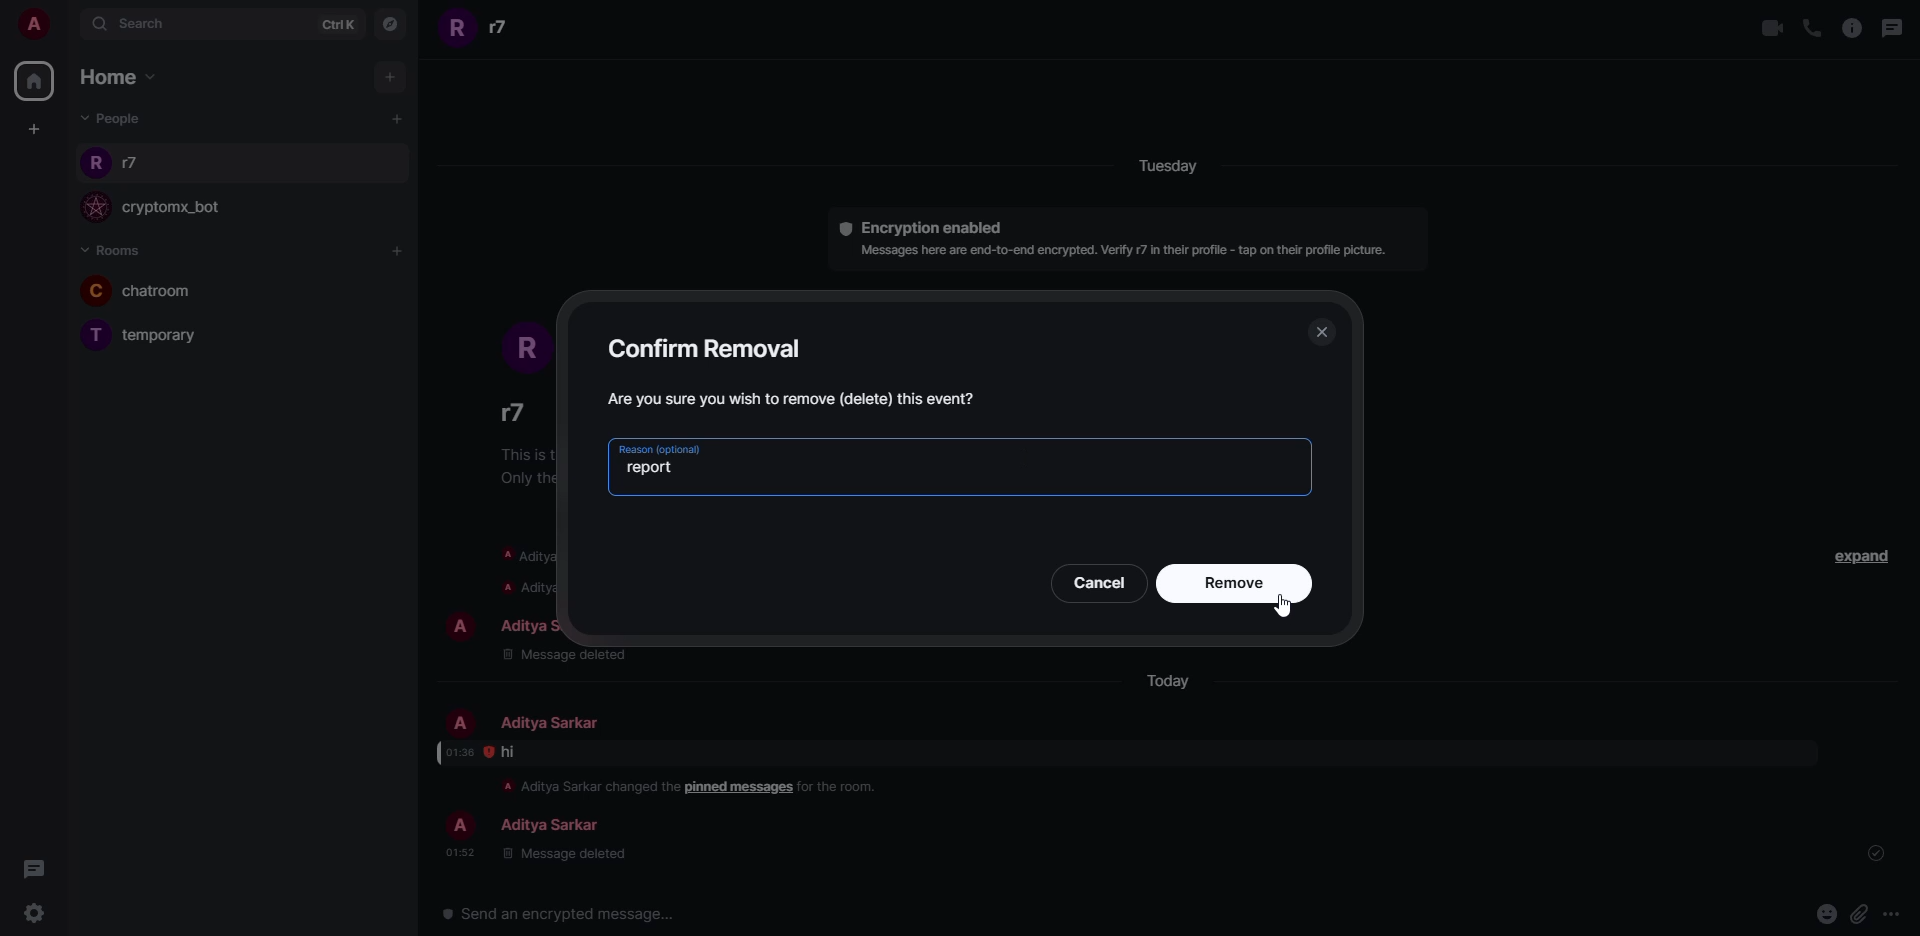 The width and height of the screenshot is (1920, 936). I want to click on add, so click(395, 117).